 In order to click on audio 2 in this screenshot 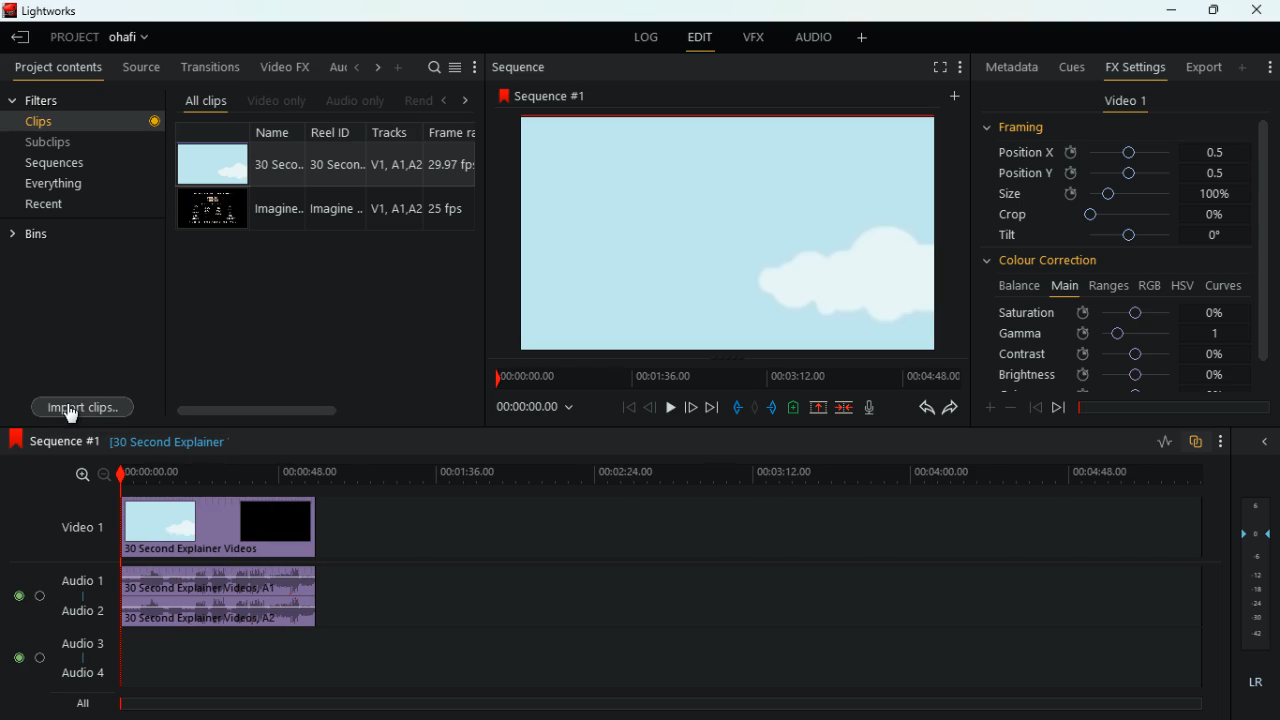, I will do `click(81, 610)`.